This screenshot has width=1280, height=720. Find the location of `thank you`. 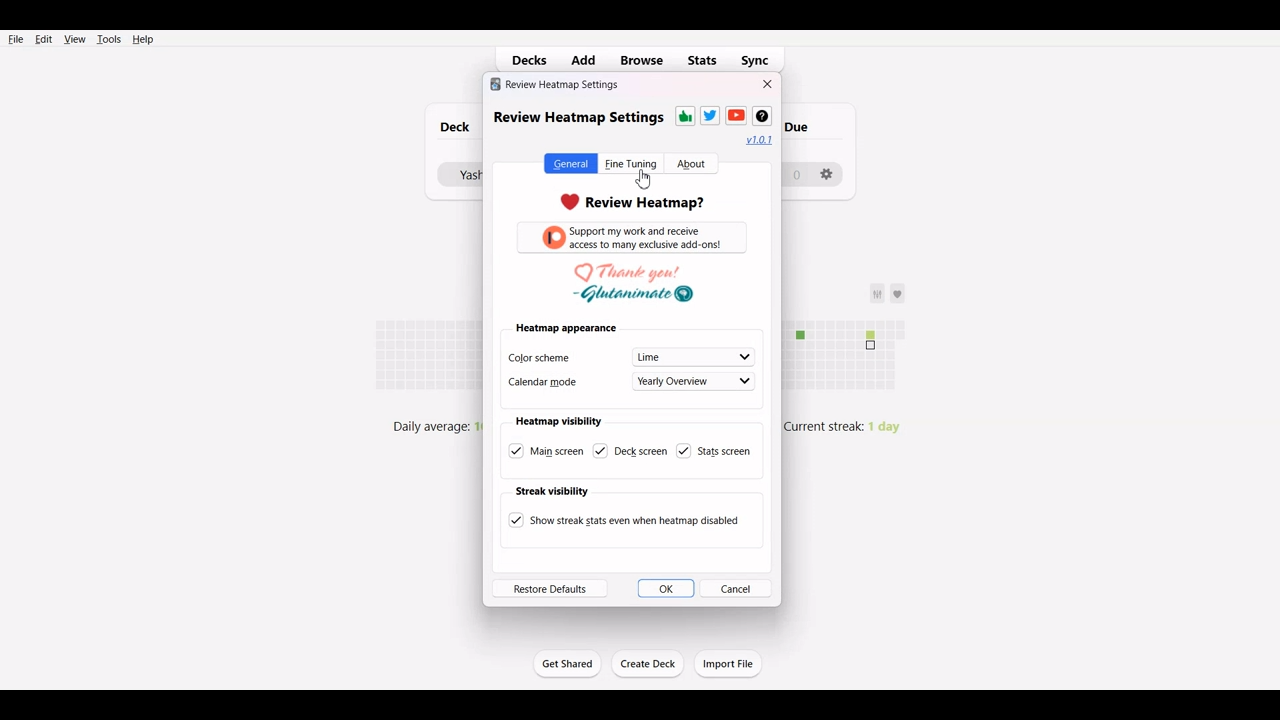

thank you is located at coordinates (634, 285).